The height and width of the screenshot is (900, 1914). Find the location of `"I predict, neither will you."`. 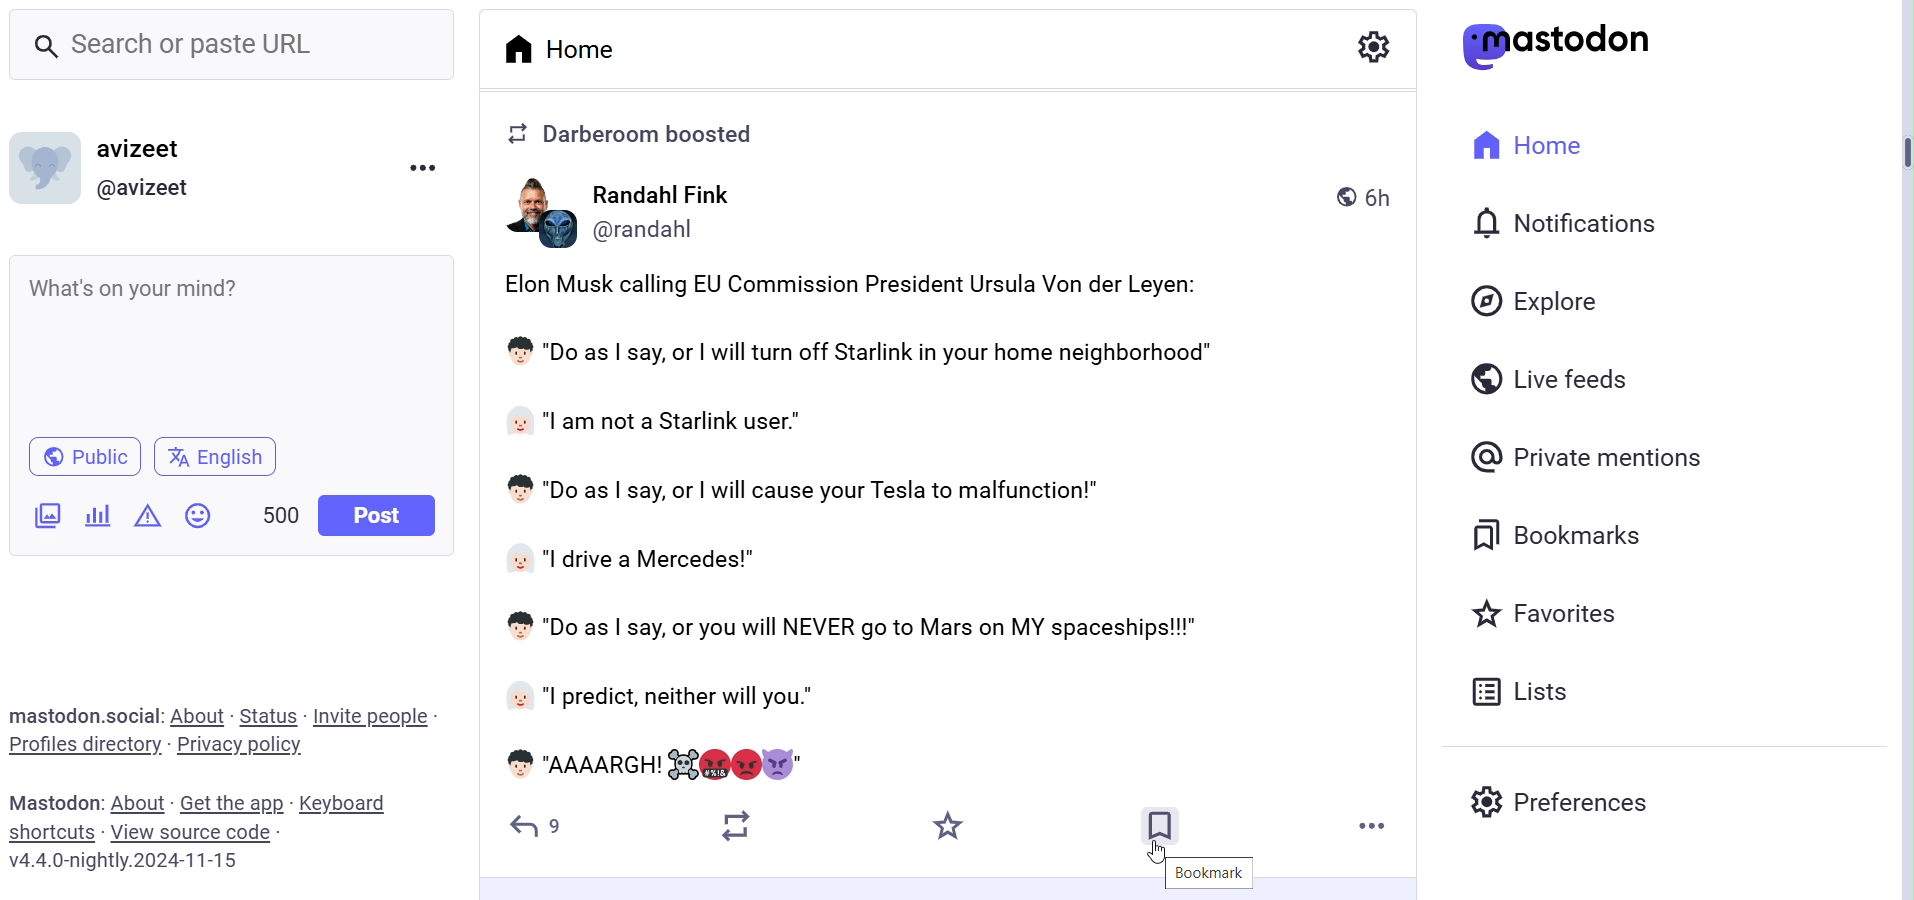

"I predict, neither will you." is located at coordinates (732, 697).